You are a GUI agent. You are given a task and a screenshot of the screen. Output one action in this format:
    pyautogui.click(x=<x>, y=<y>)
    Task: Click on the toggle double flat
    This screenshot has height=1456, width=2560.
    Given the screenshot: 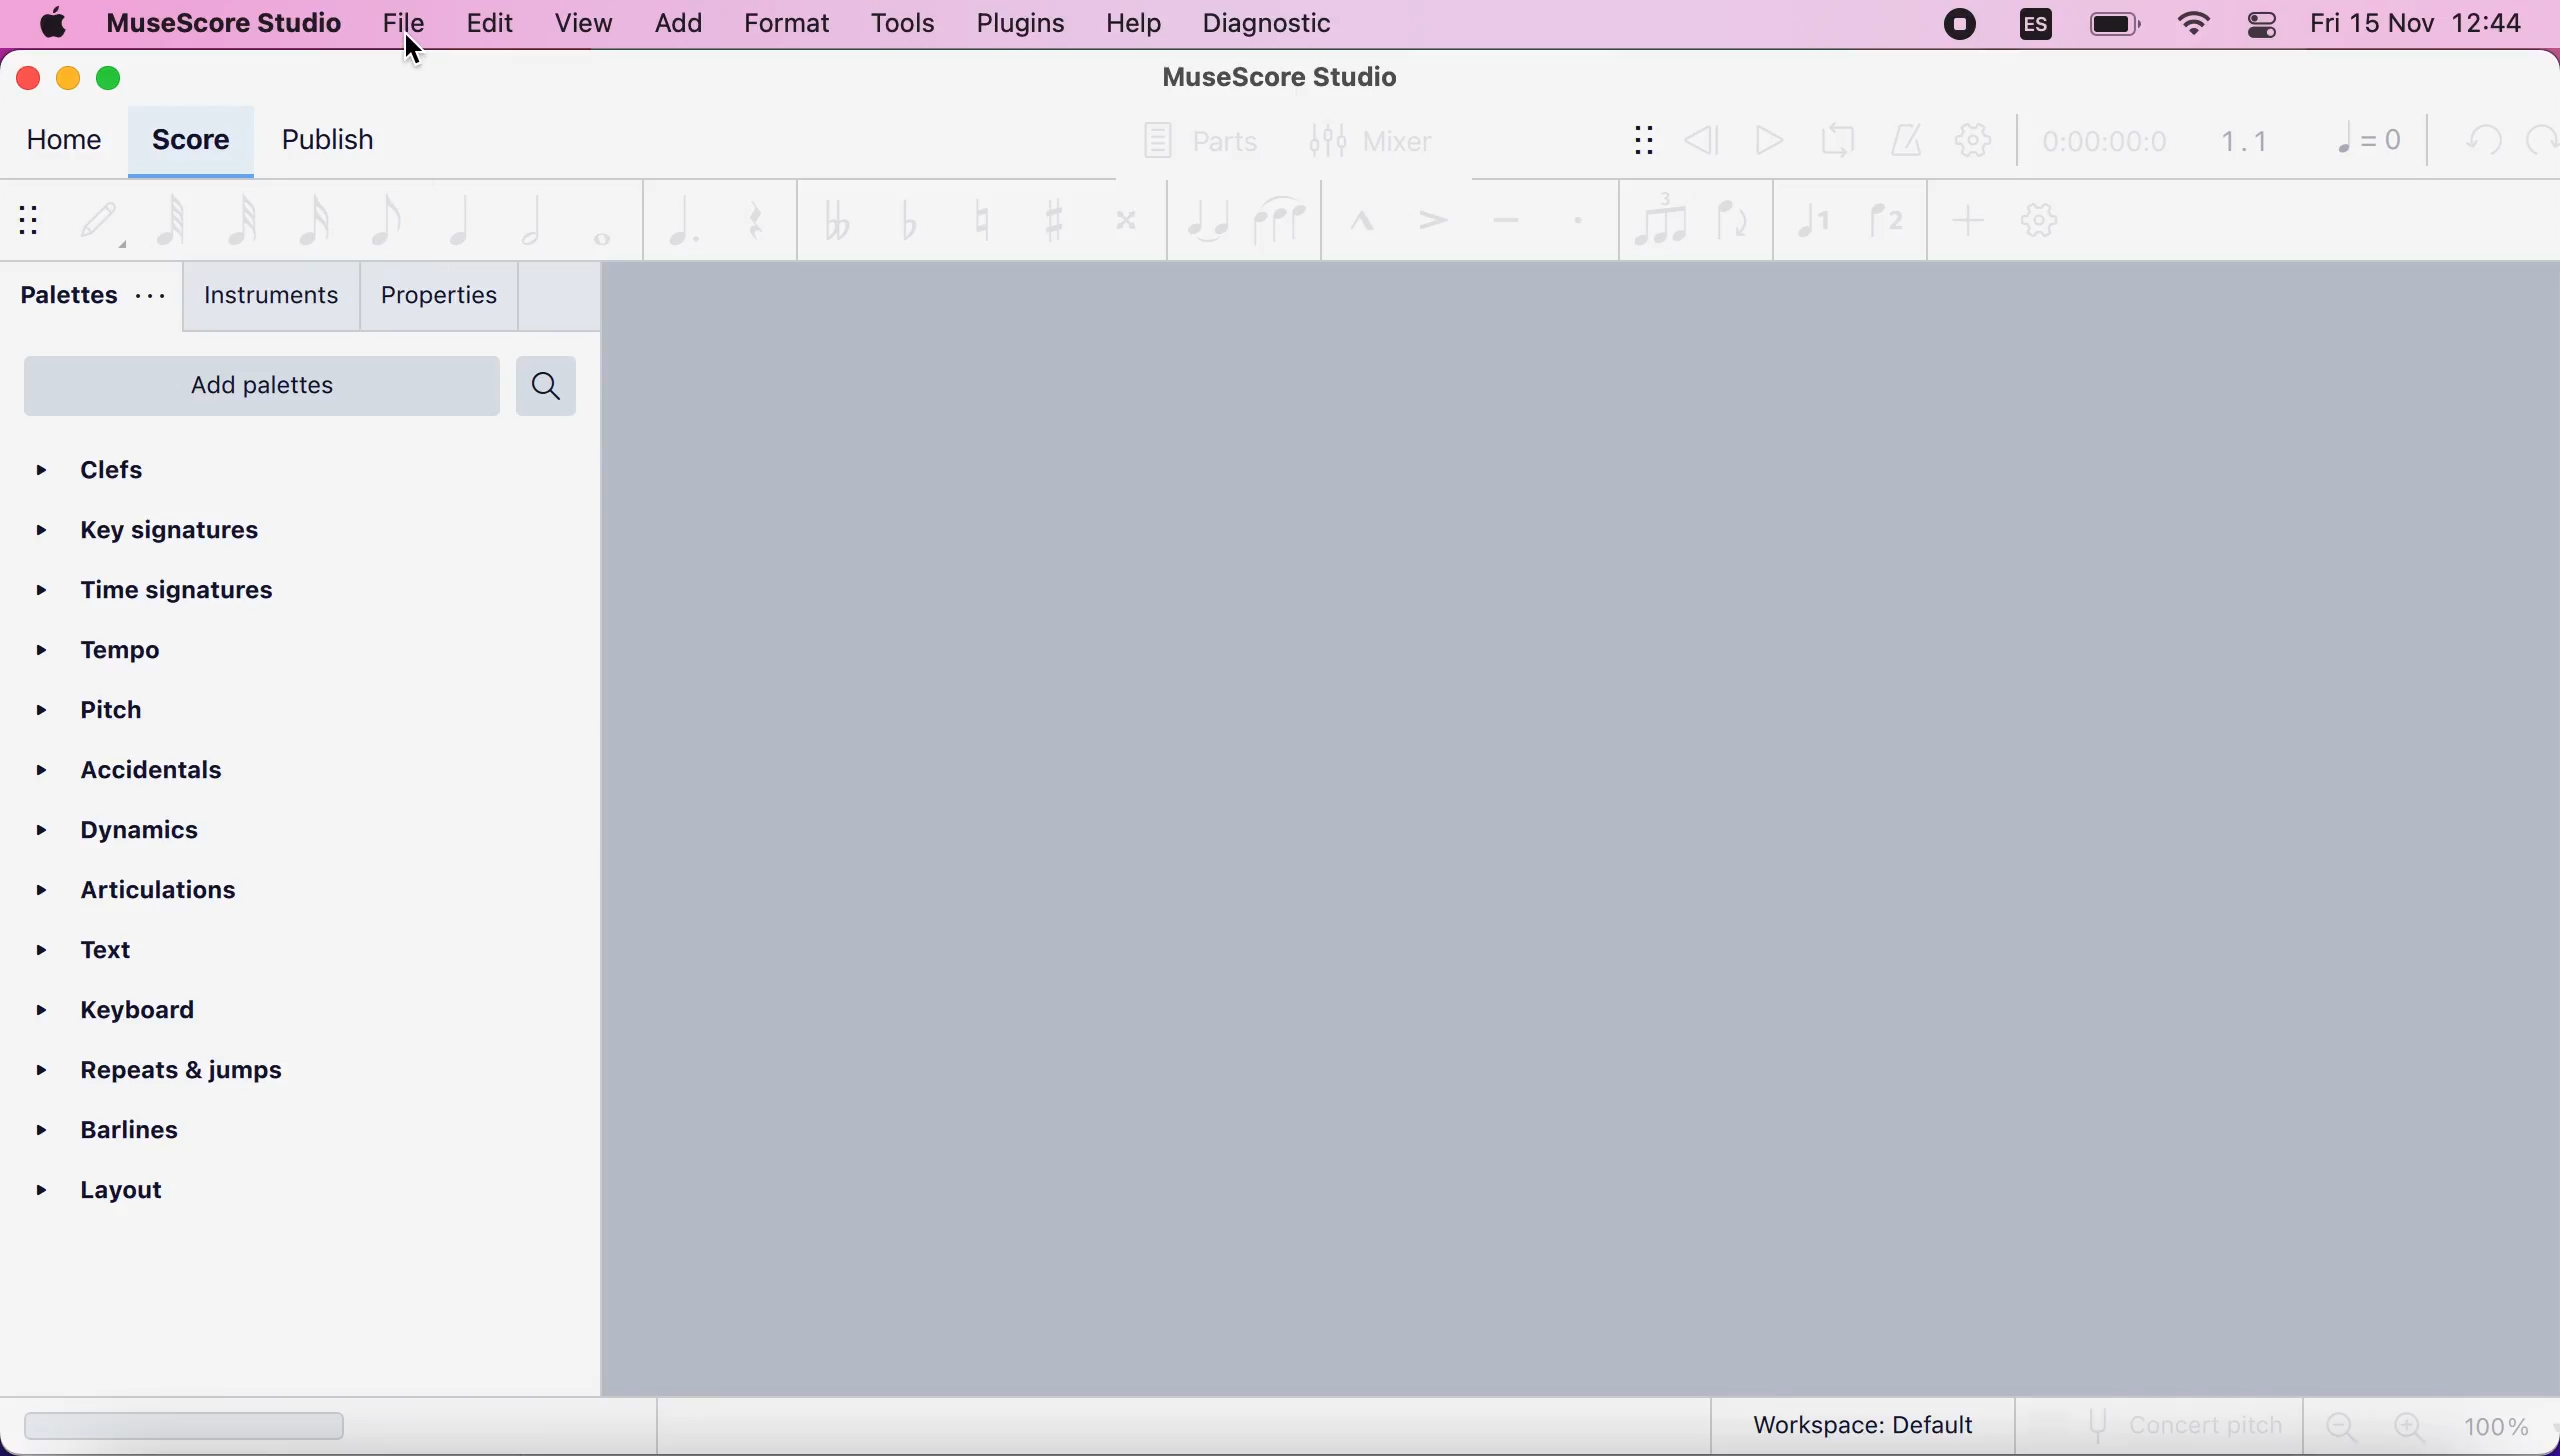 What is the action you would take?
    pyautogui.click(x=826, y=218)
    